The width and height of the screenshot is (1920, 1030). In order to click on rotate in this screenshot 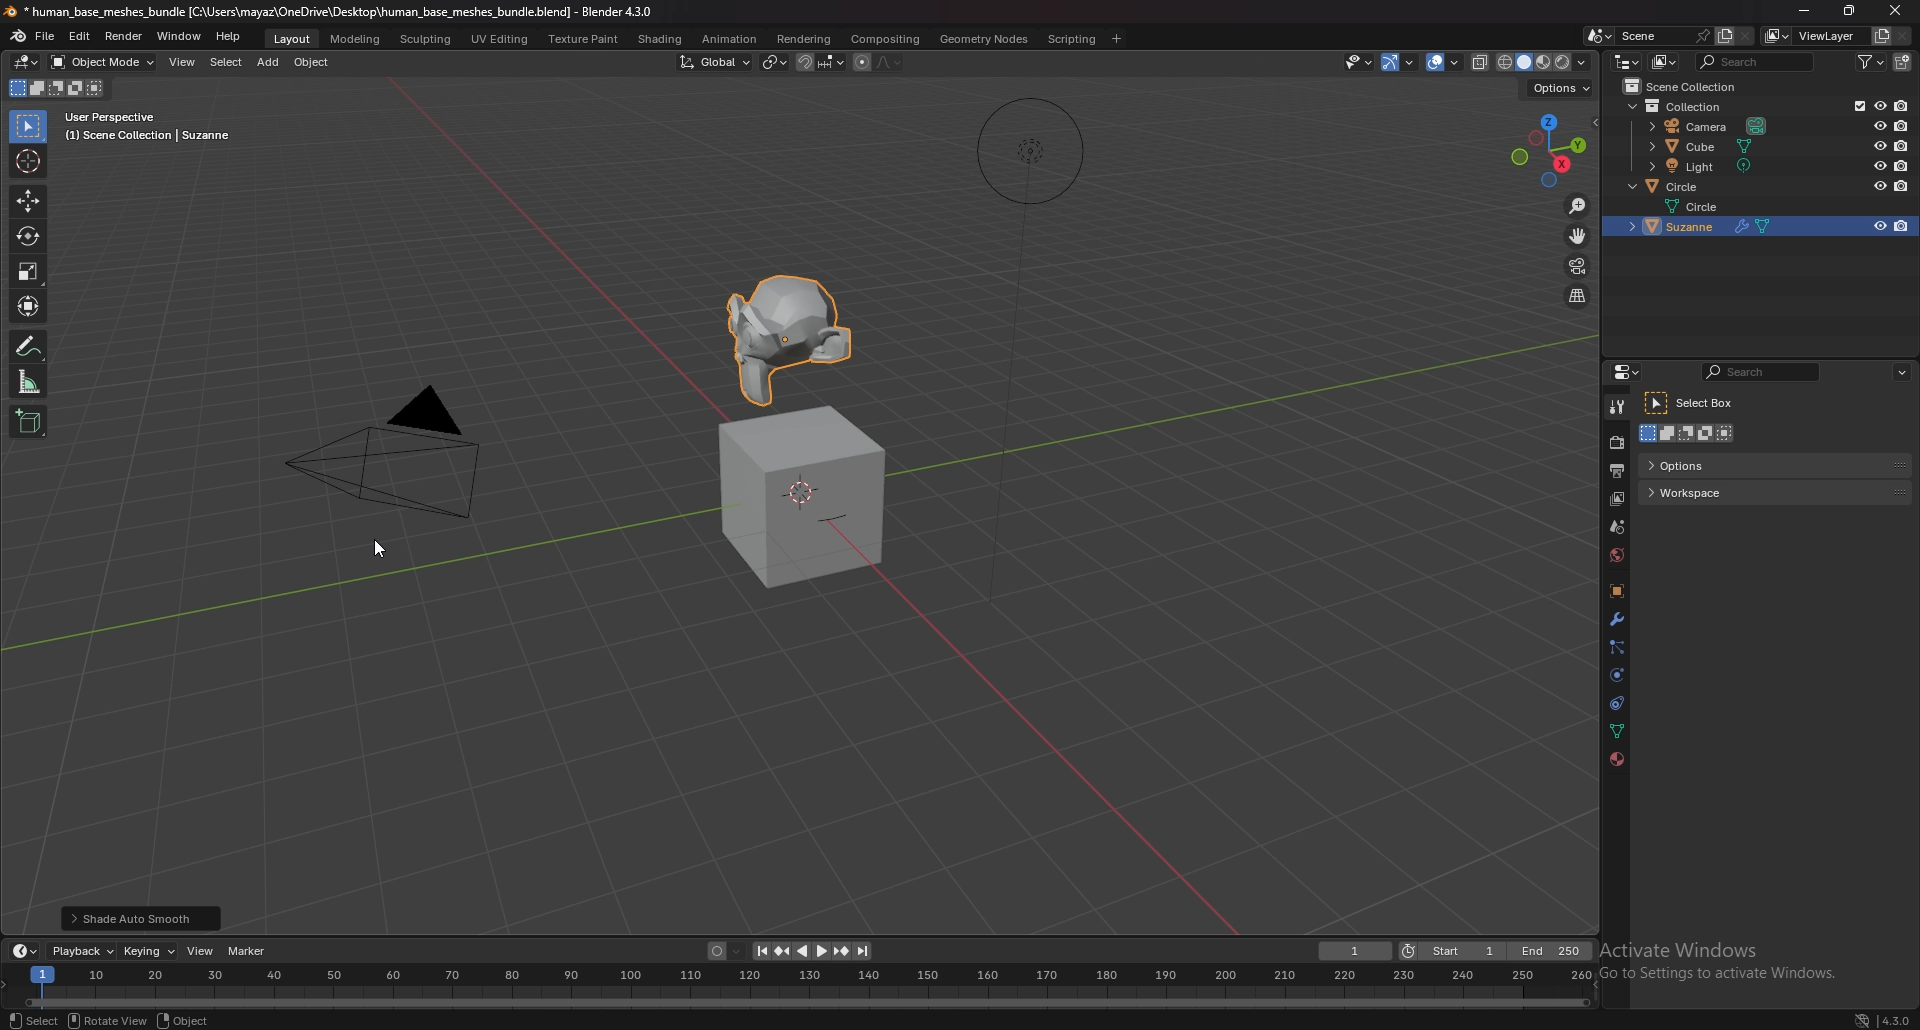, I will do `click(29, 235)`.